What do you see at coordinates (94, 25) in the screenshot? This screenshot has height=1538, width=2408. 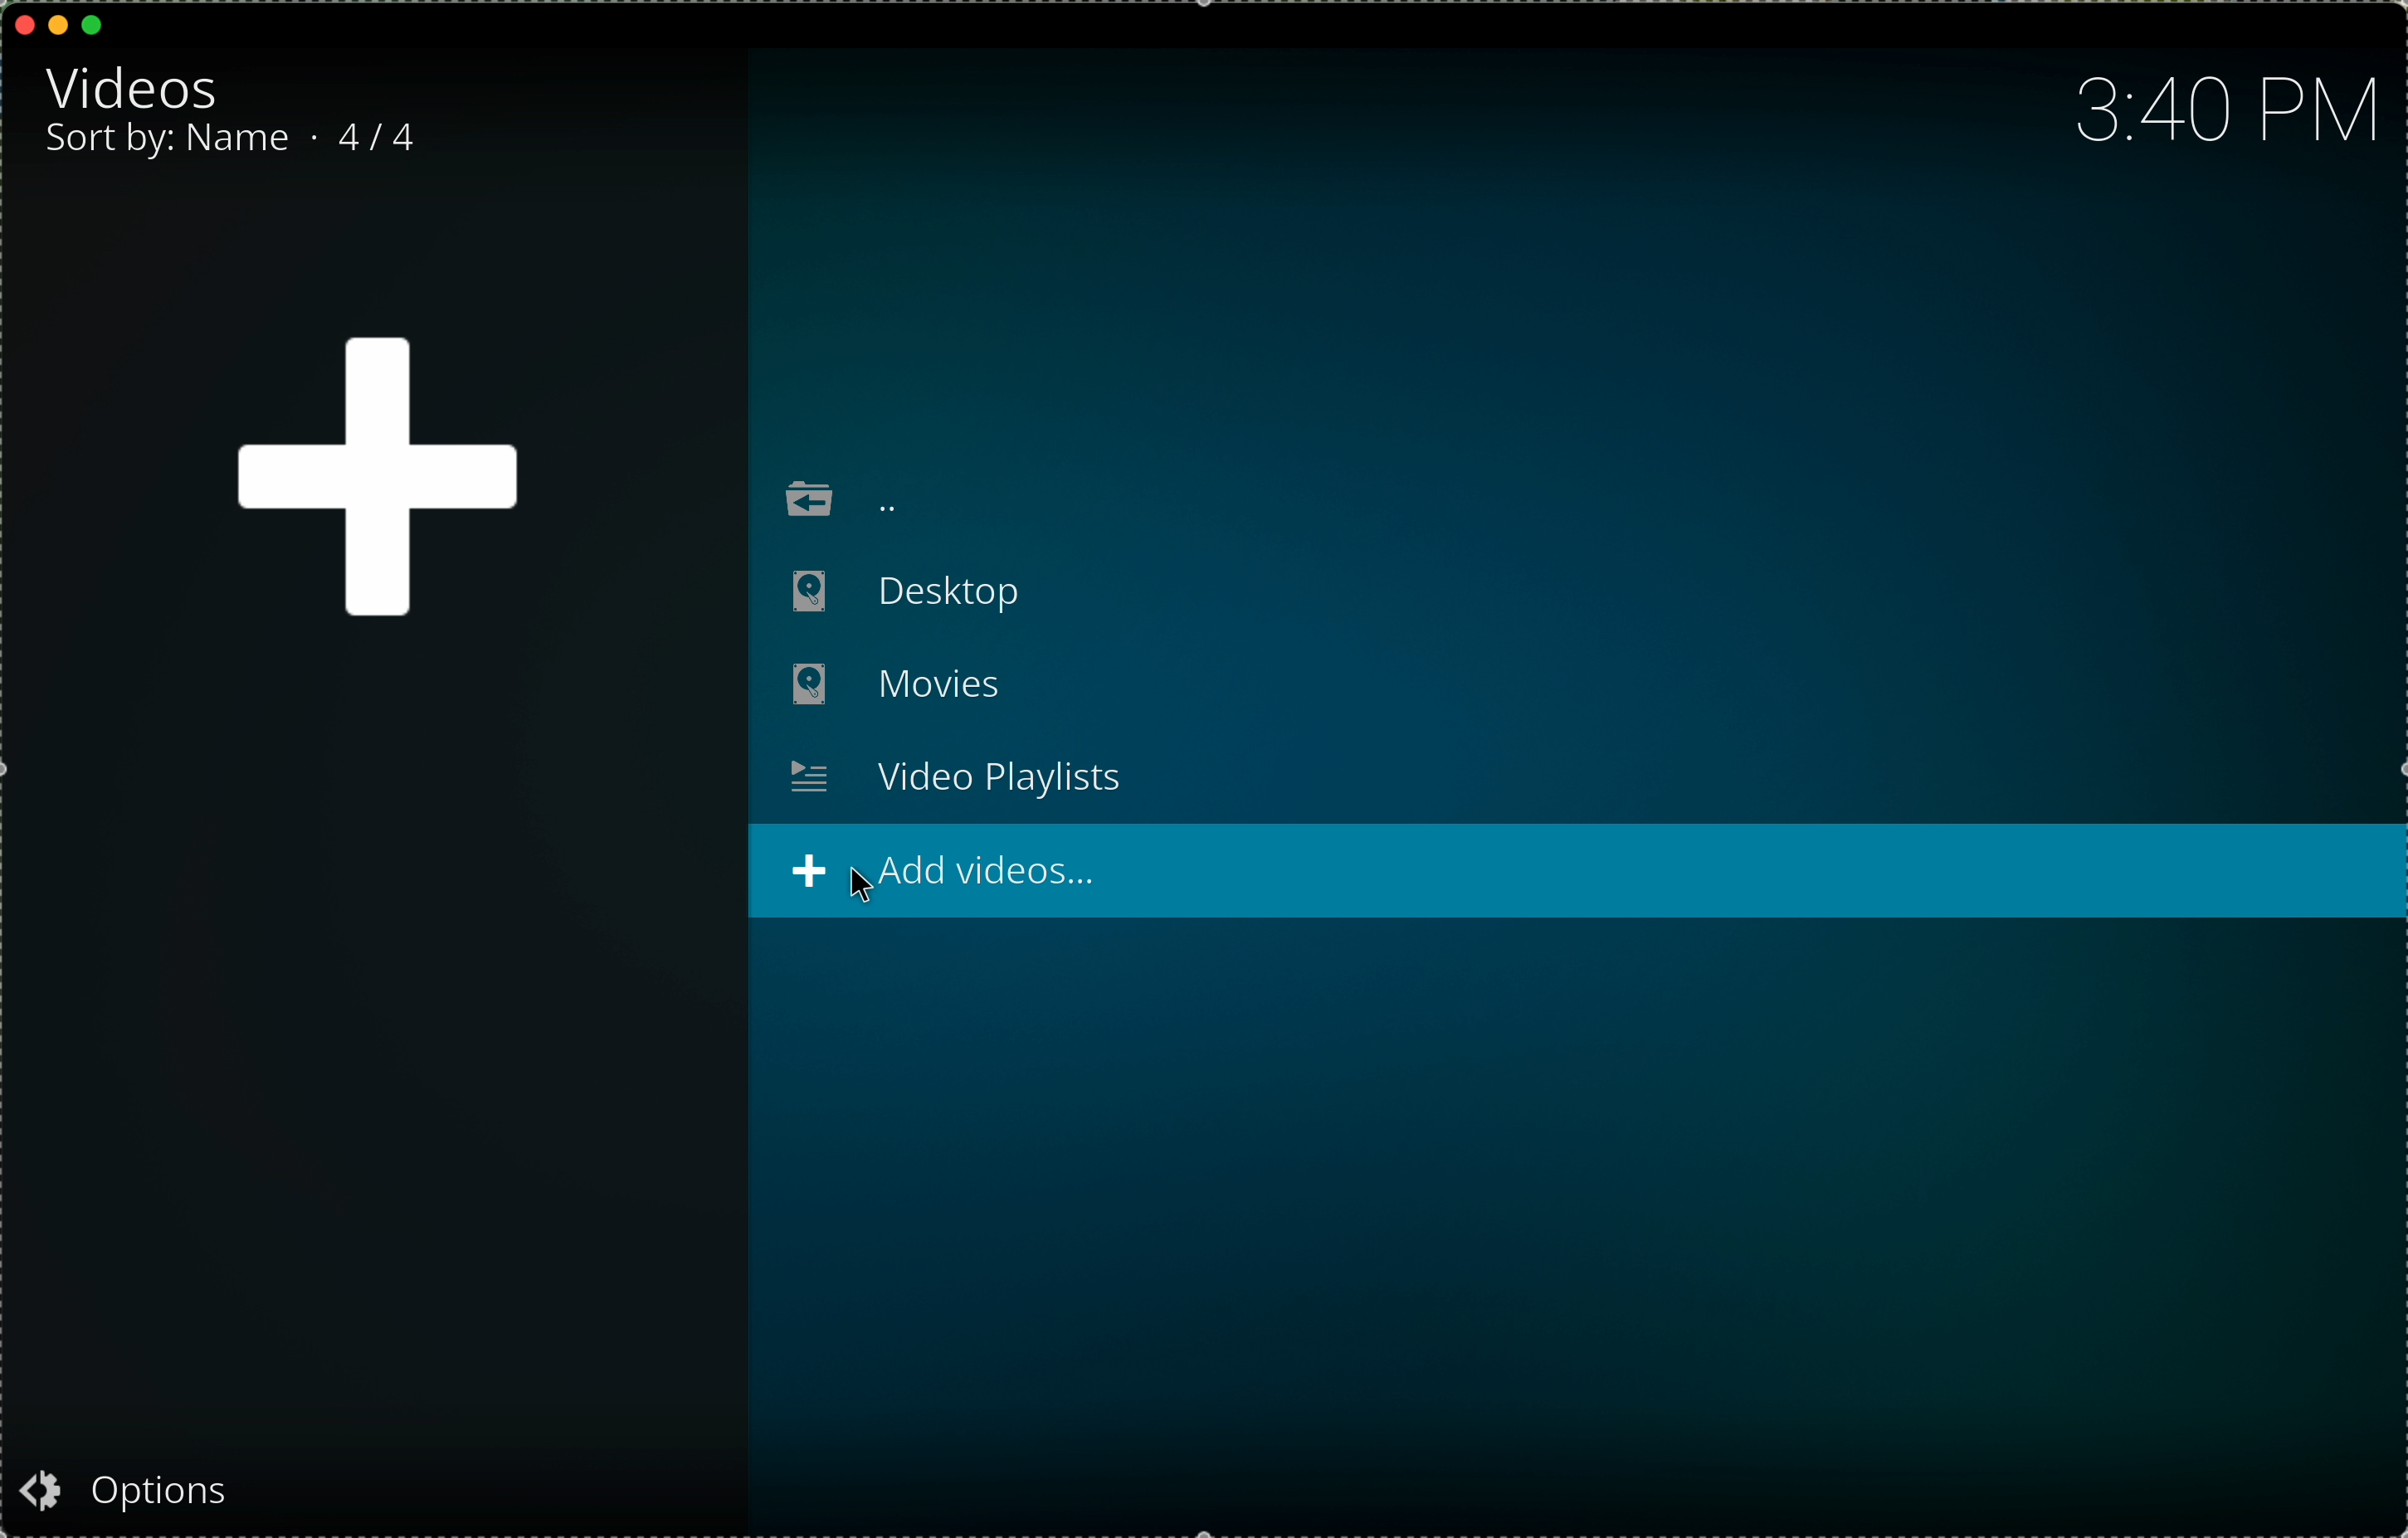 I see `maximise` at bounding box center [94, 25].